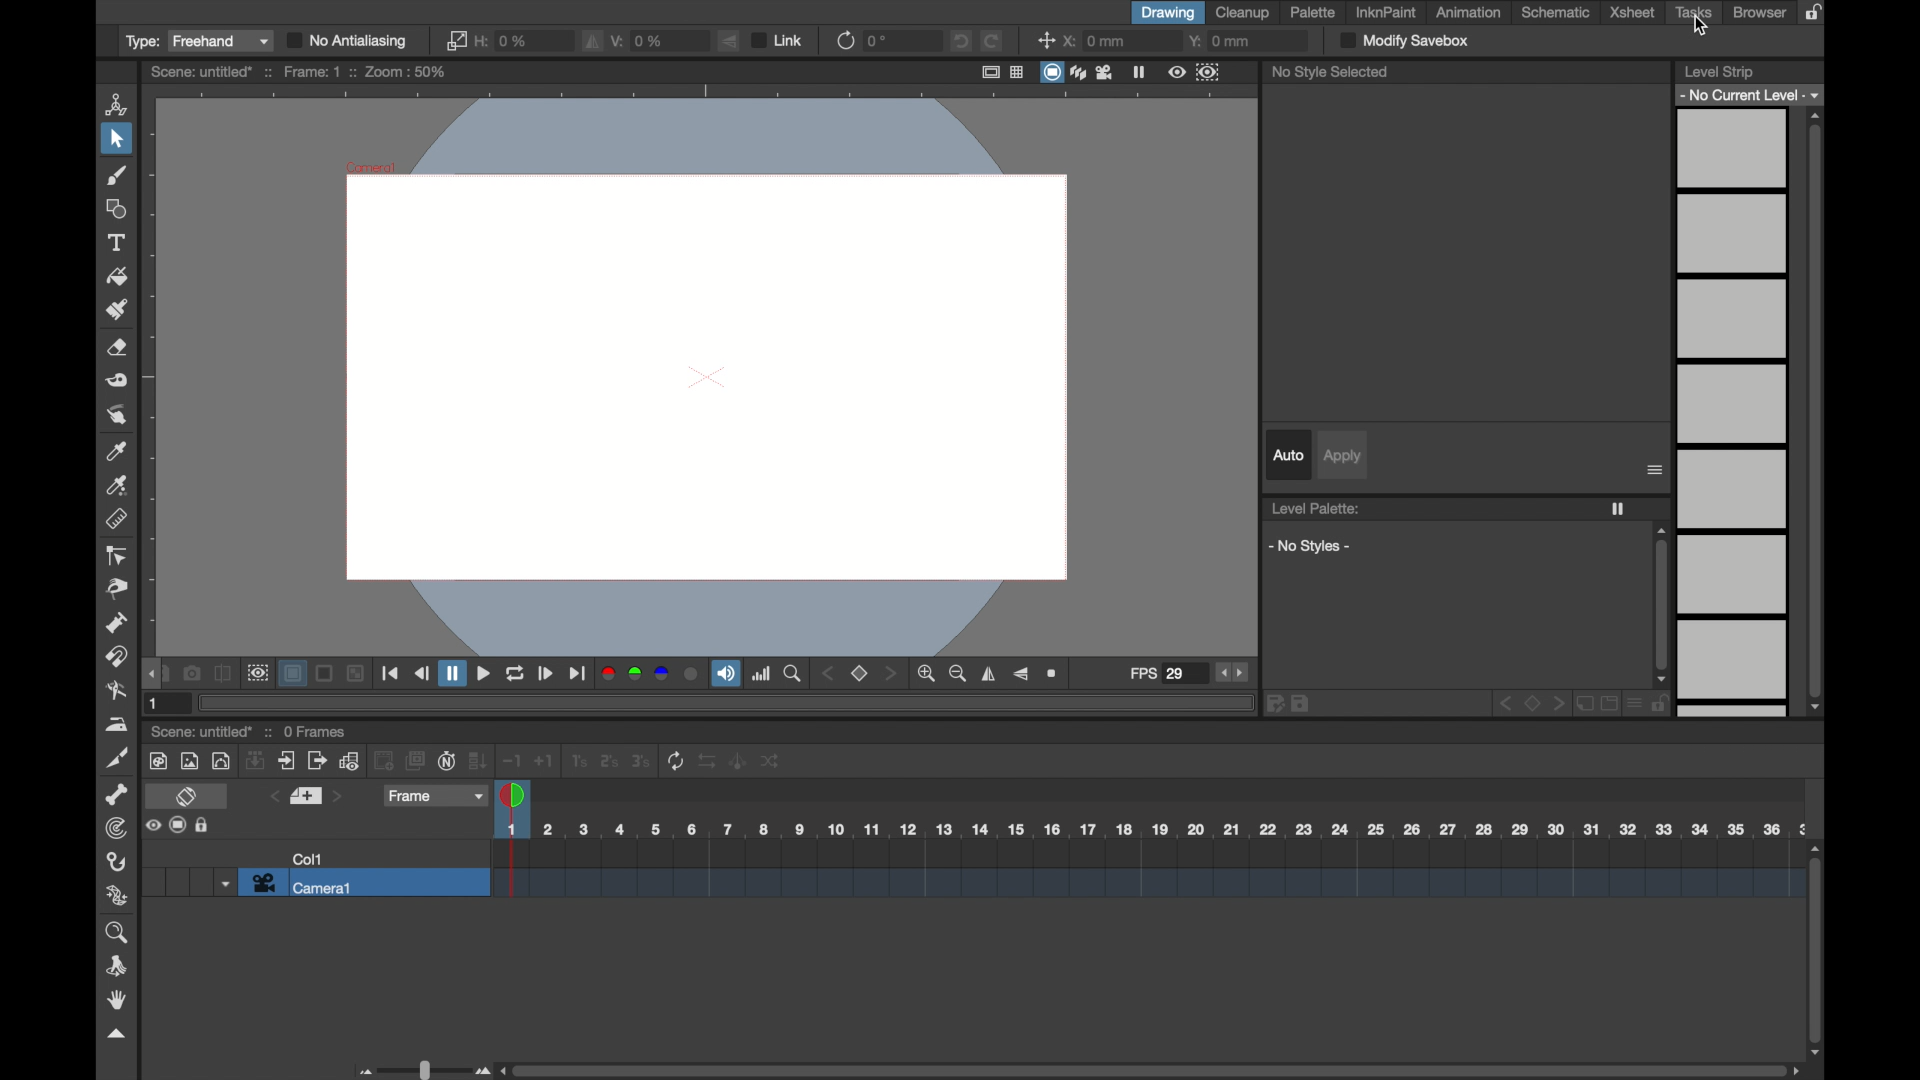  What do you see at coordinates (990, 73) in the screenshot?
I see `safe area` at bounding box center [990, 73].